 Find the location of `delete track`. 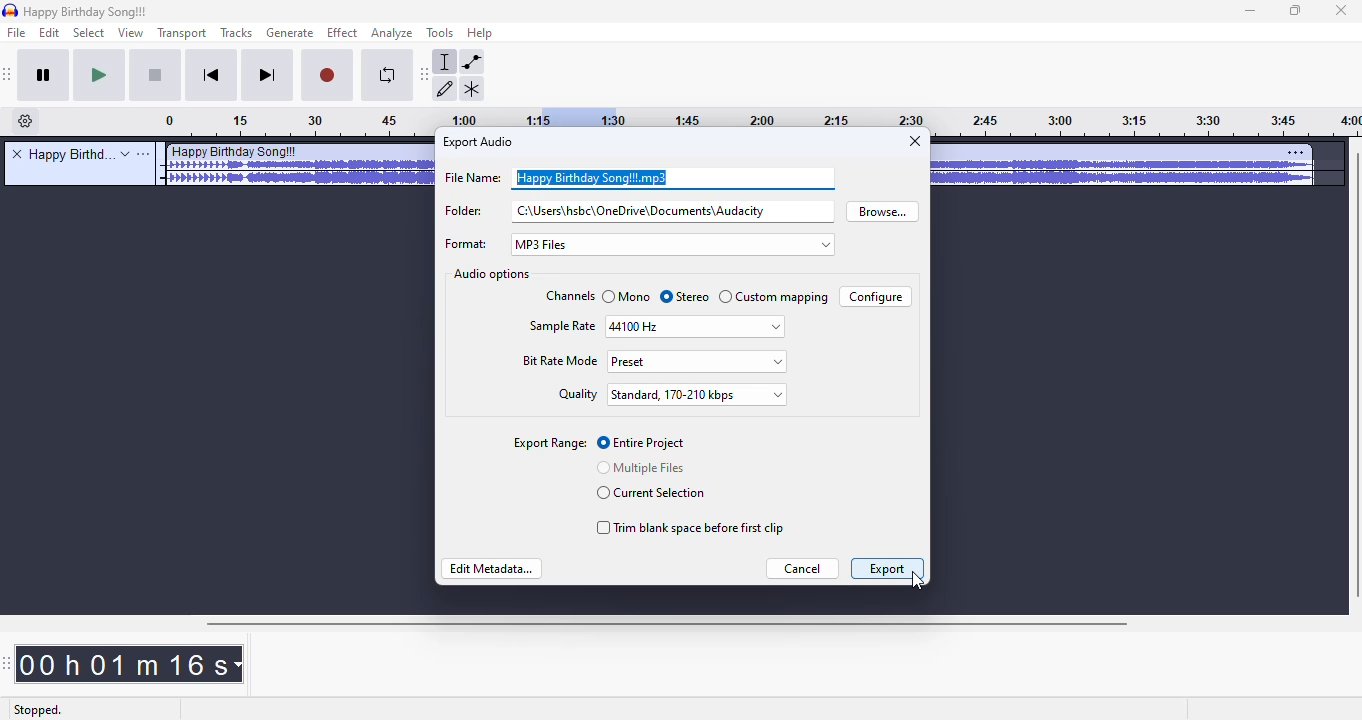

delete track is located at coordinates (17, 153).